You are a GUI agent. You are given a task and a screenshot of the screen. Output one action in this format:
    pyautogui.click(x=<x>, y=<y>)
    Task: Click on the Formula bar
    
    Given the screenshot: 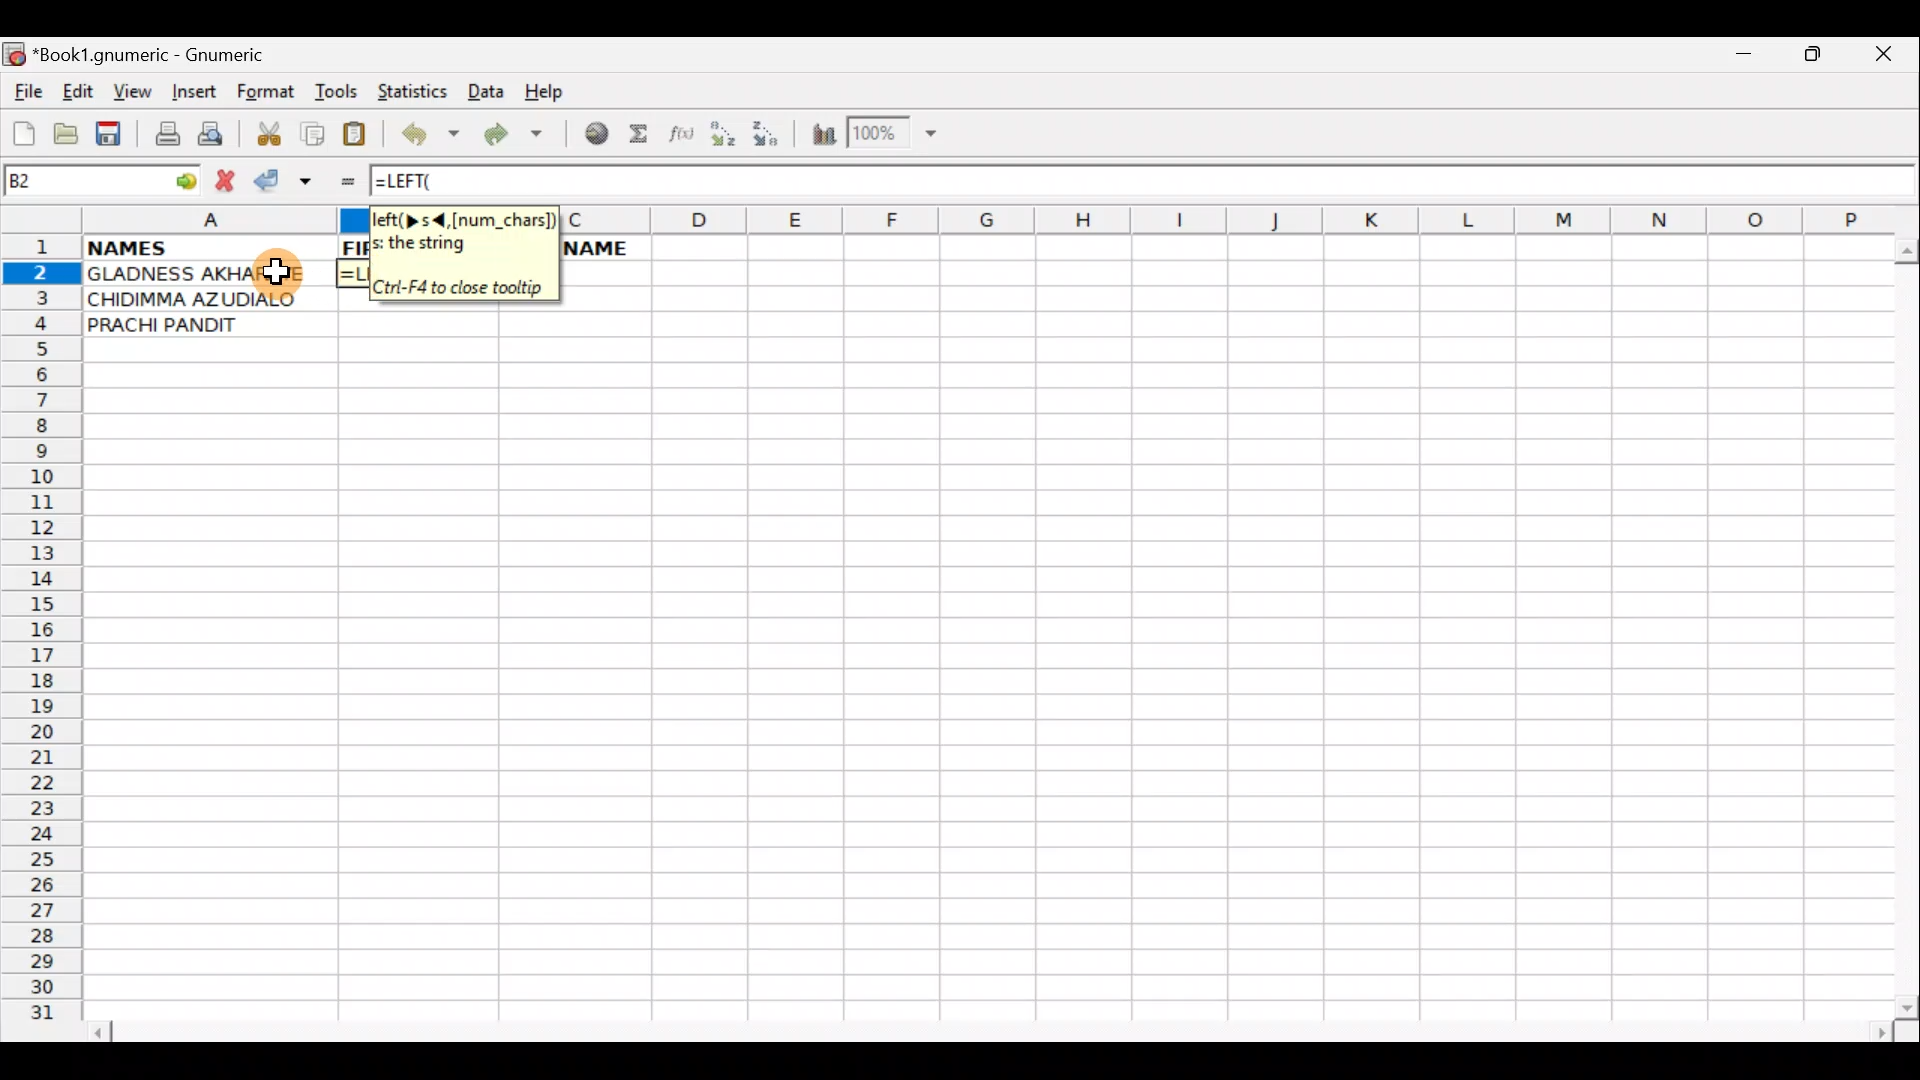 What is the action you would take?
    pyautogui.click(x=1214, y=181)
    